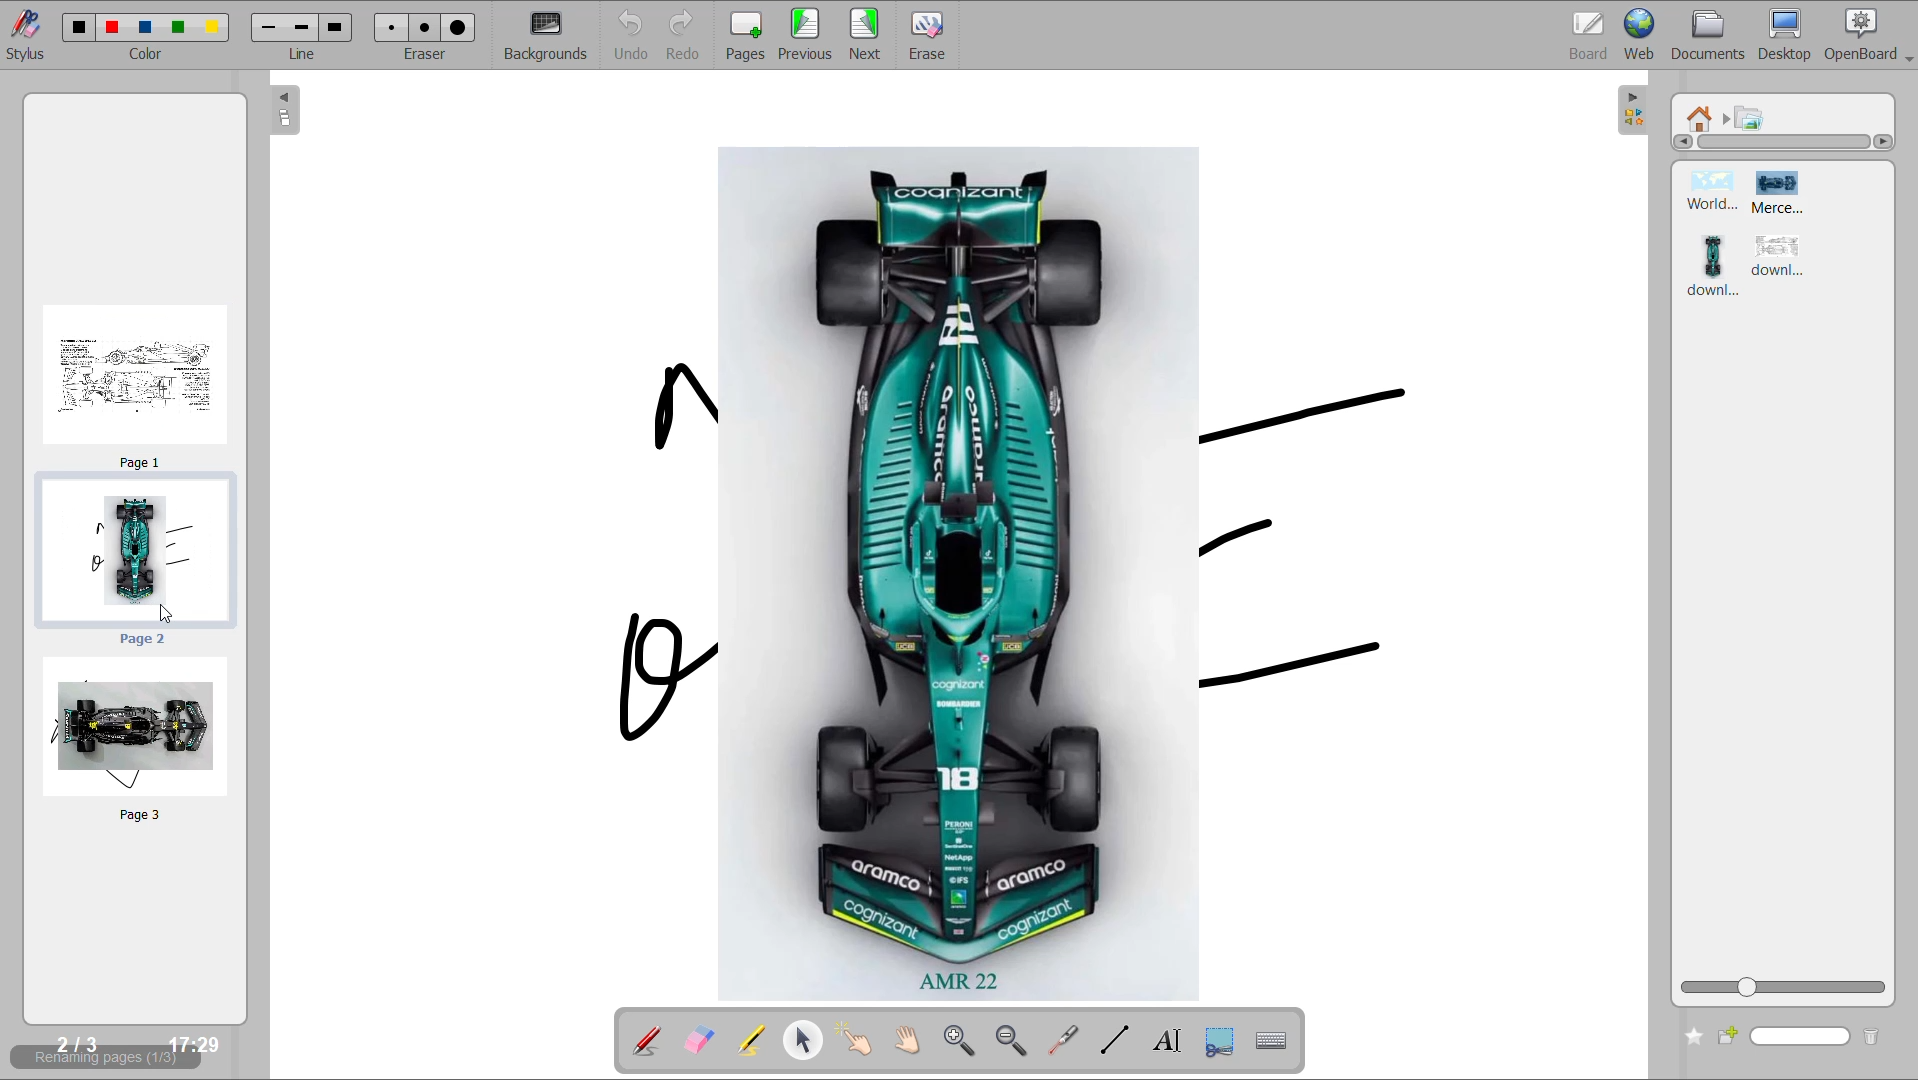 This screenshot has width=1918, height=1080. What do you see at coordinates (906, 1042) in the screenshot?
I see `scroll page` at bounding box center [906, 1042].